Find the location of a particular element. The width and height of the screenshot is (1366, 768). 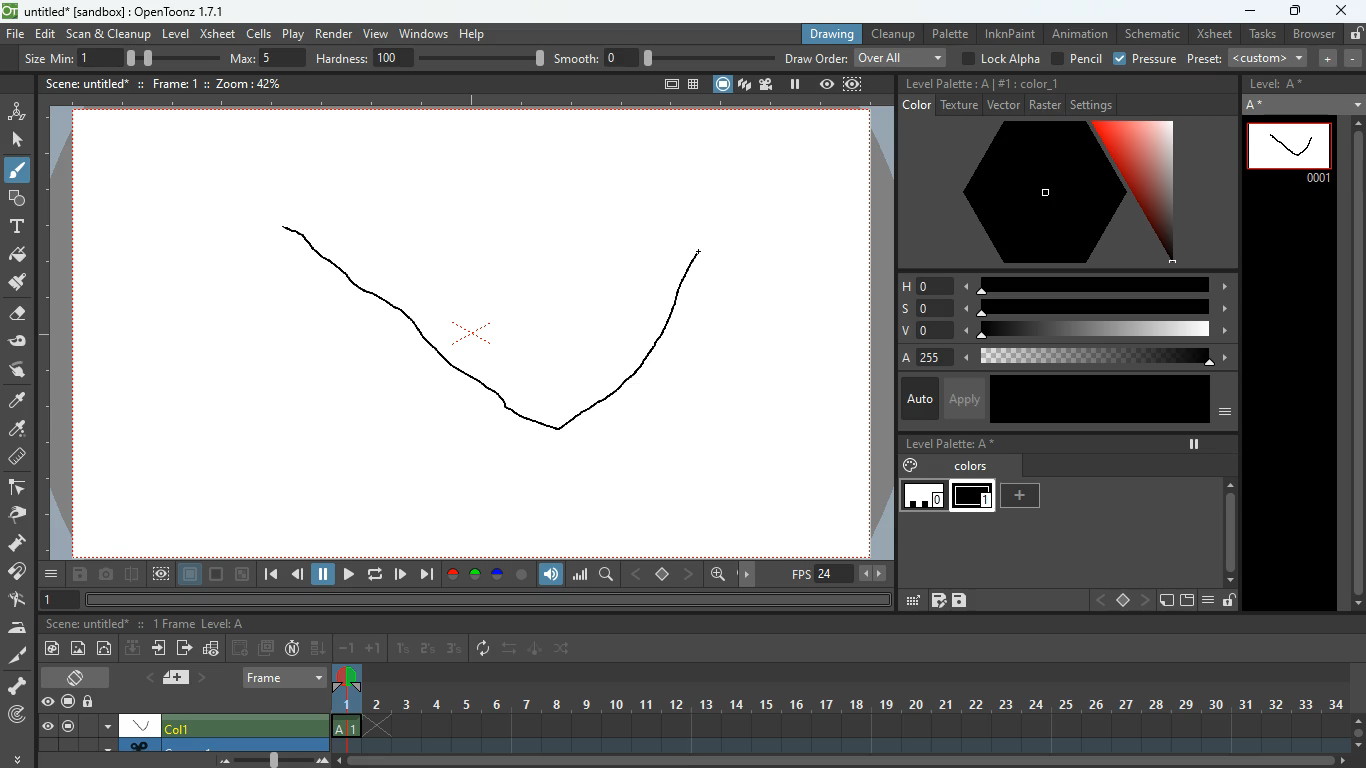

minimize is located at coordinates (1248, 12).